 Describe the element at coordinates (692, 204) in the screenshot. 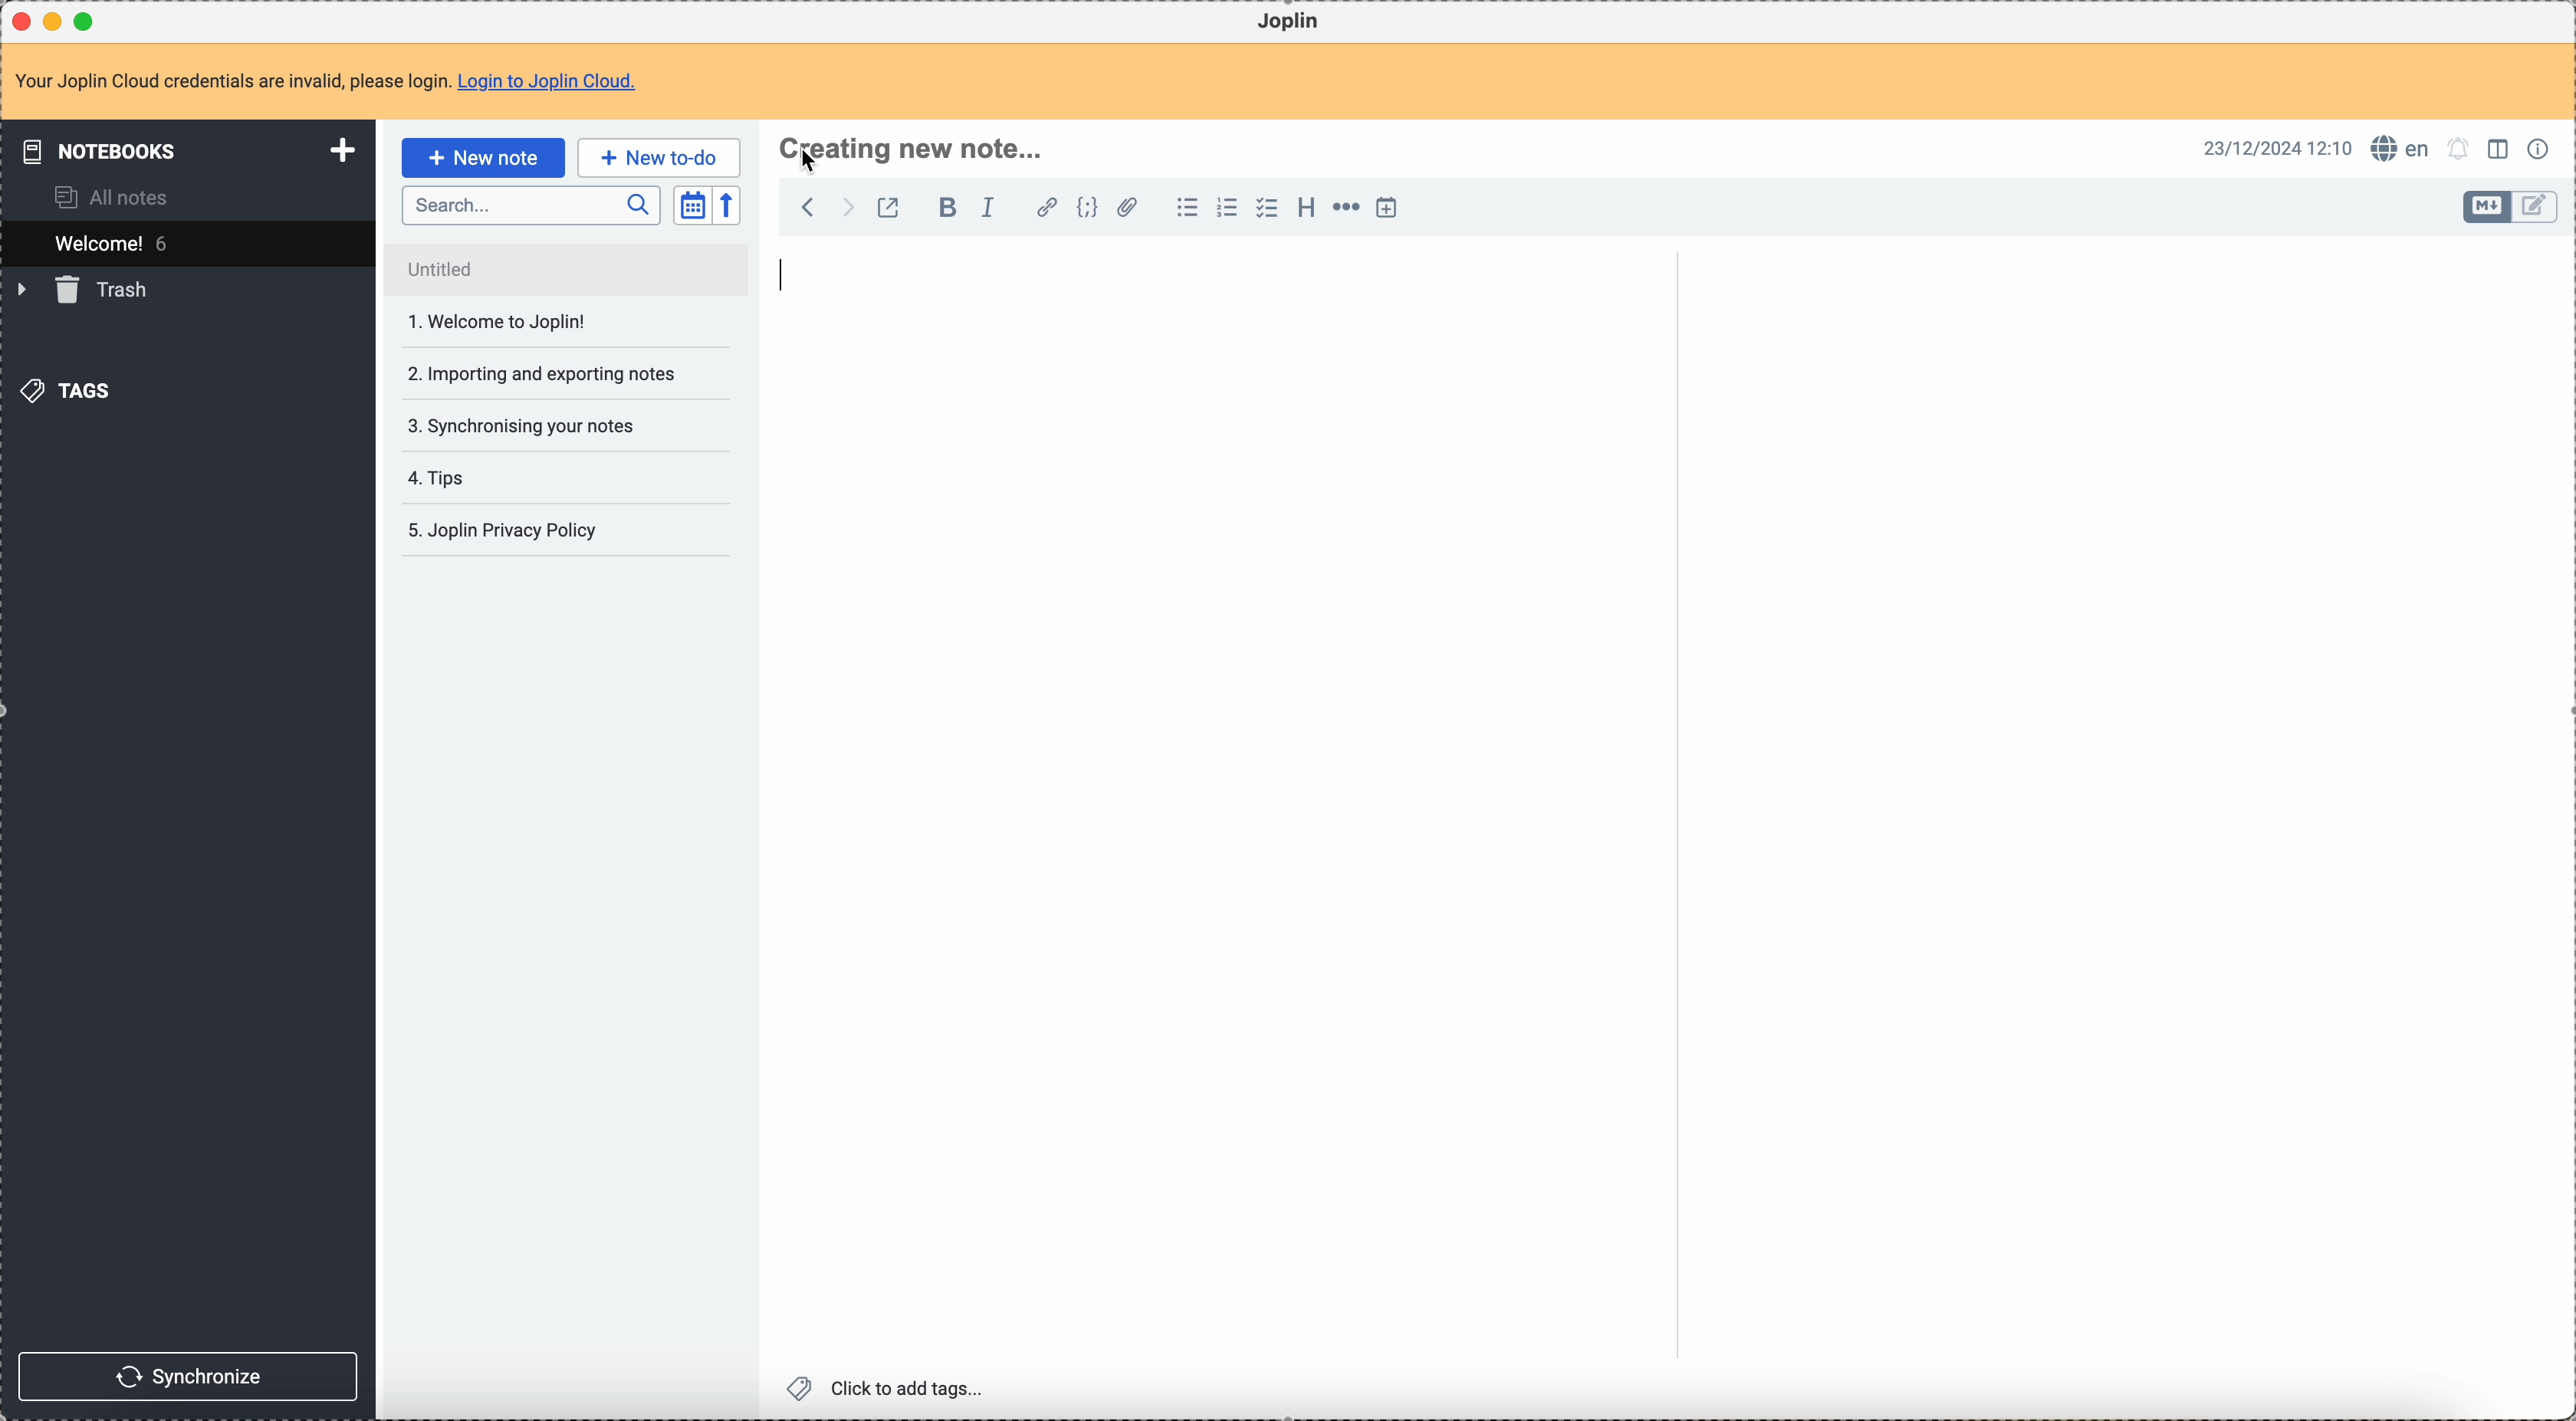

I see `toggle sort order field` at that location.